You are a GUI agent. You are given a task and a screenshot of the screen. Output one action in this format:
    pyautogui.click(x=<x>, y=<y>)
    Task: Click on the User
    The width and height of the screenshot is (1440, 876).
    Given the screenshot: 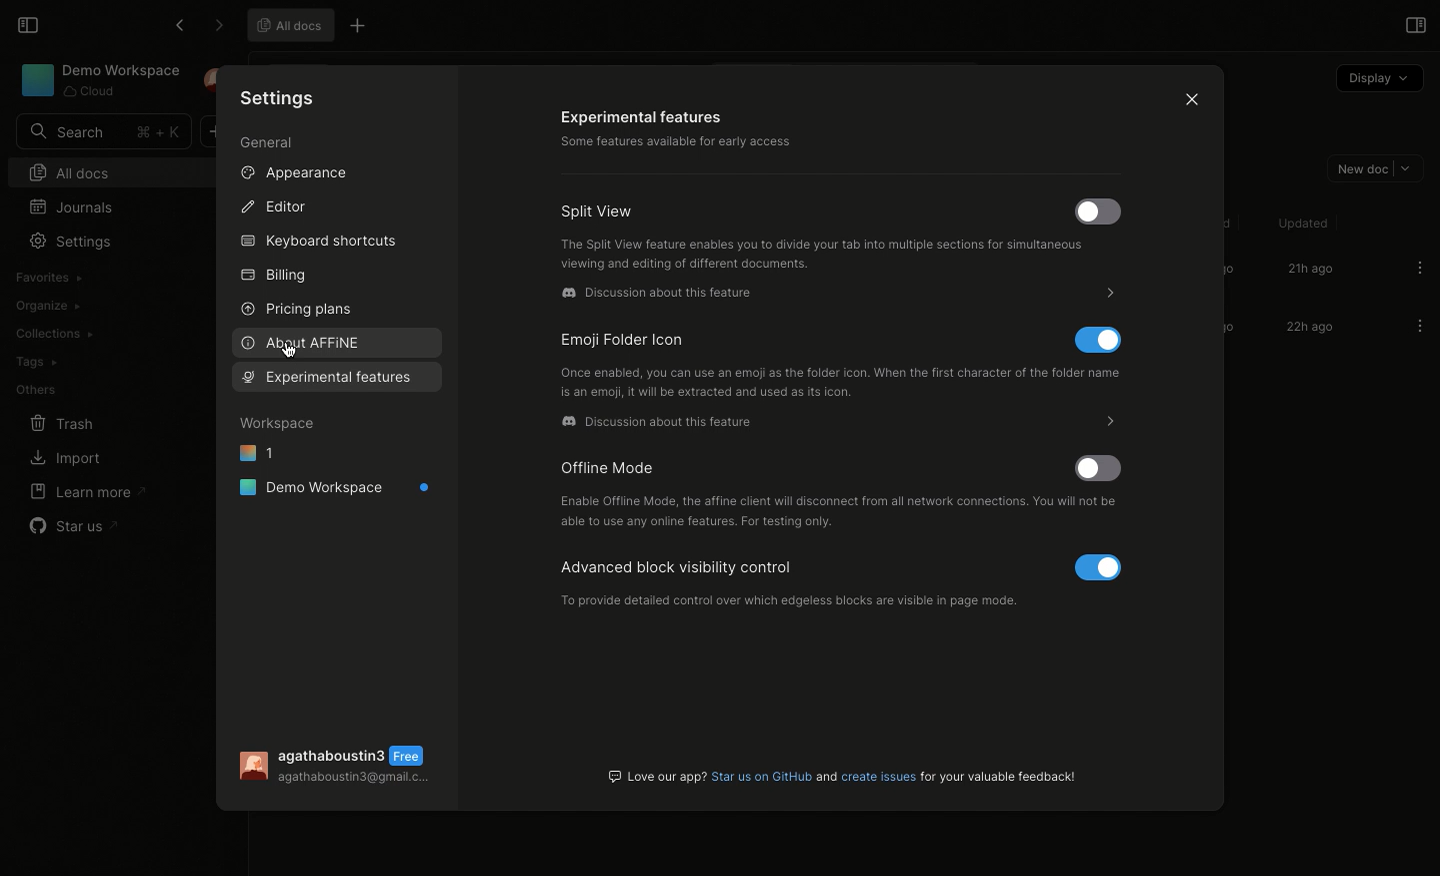 What is the action you would take?
    pyautogui.click(x=341, y=767)
    